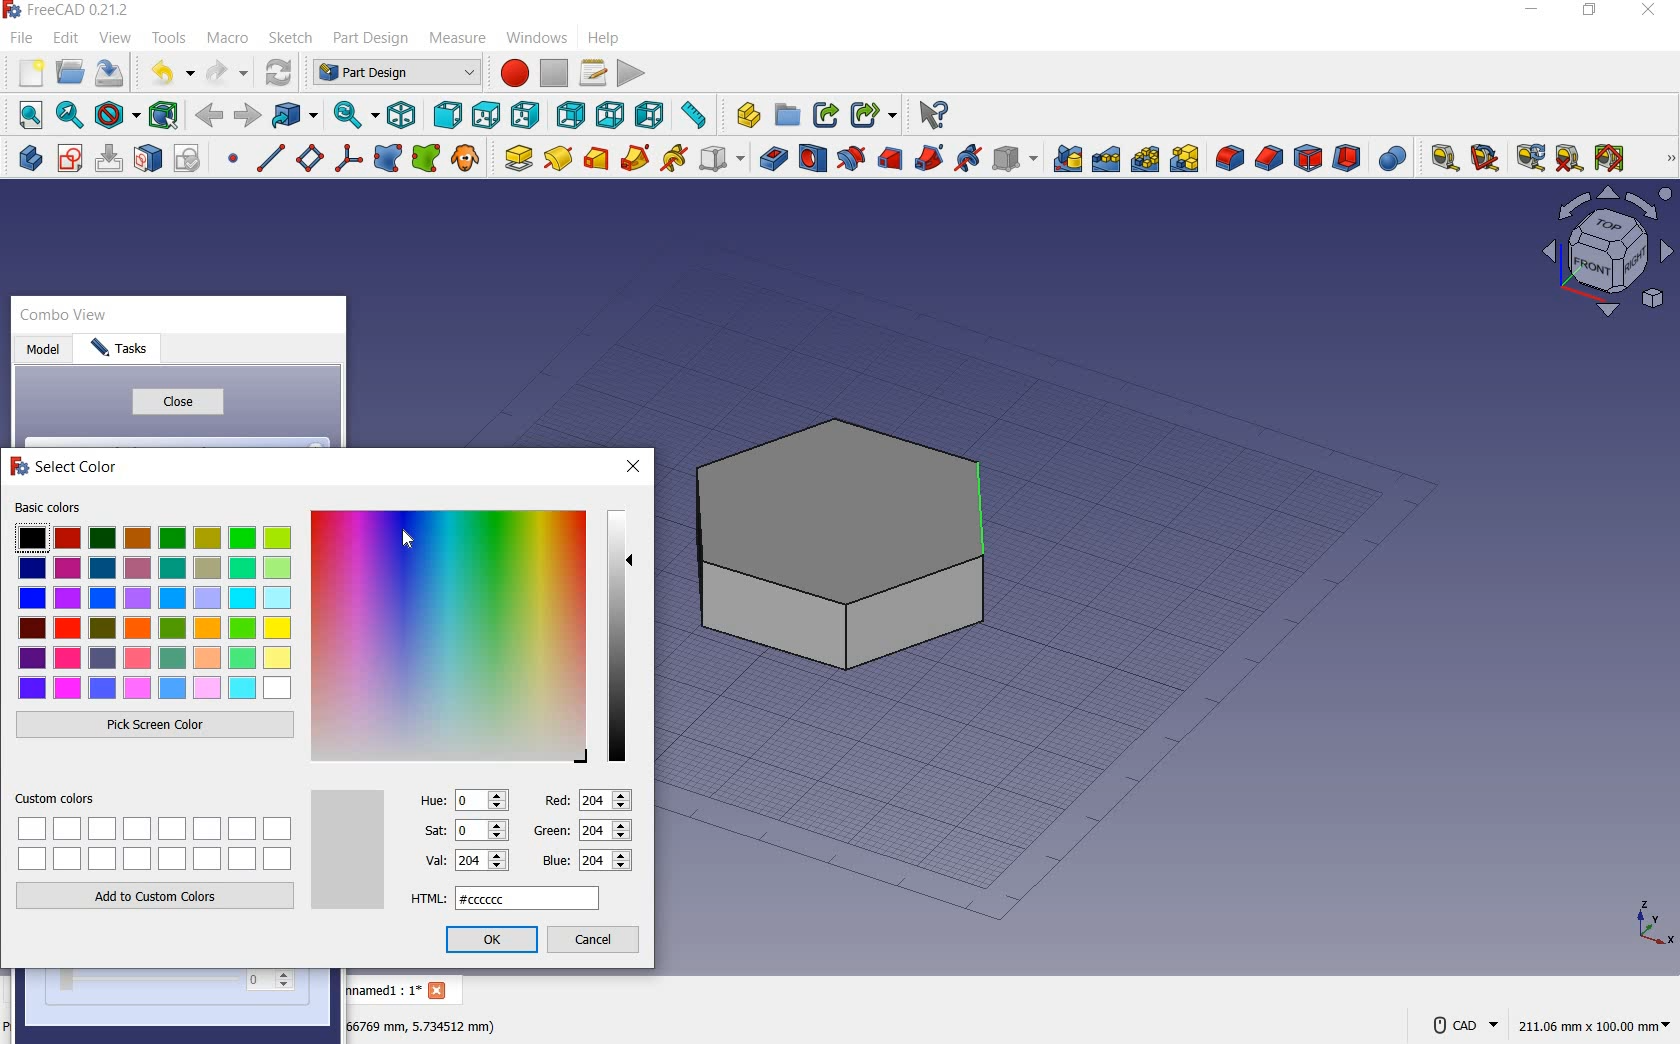 The height and width of the screenshot is (1044, 1680). What do you see at coordinates (613, 114) in the screenshot?
I see `bottom` at bounding box center [613, 114].